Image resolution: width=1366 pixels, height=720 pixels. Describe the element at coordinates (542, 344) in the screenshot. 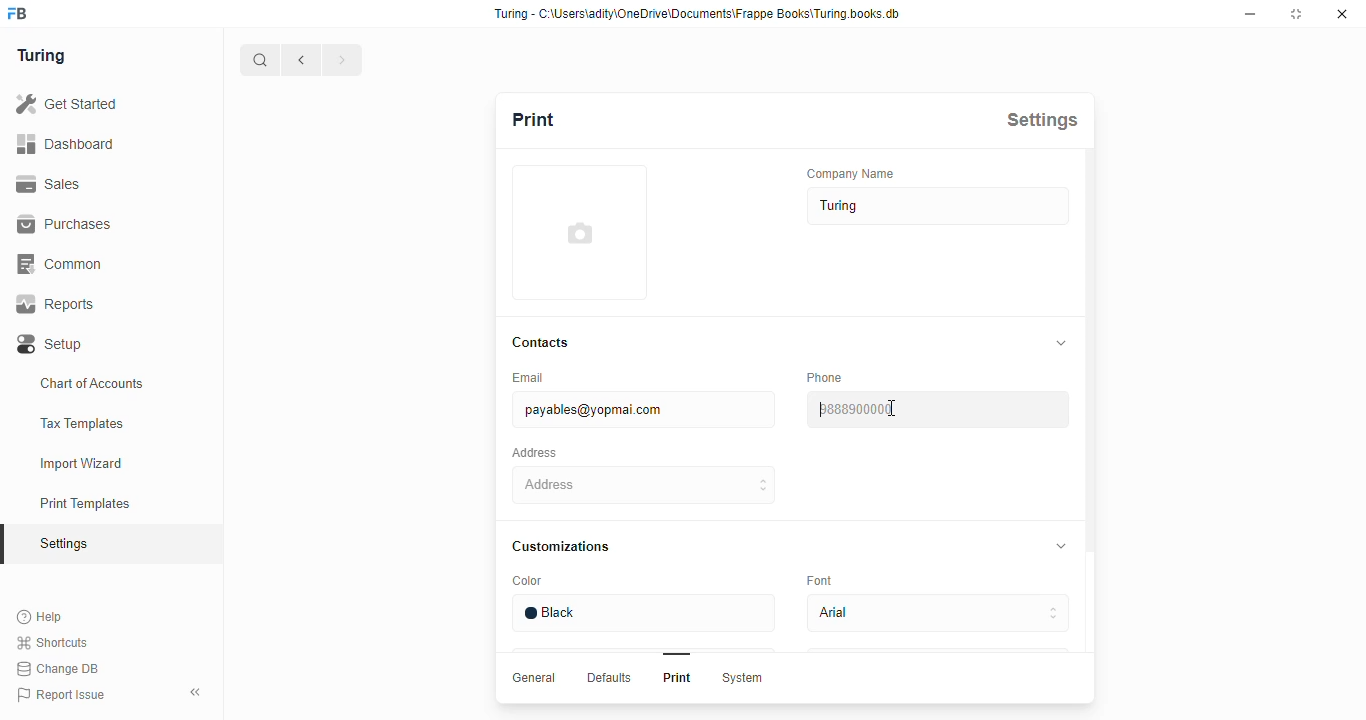

I see `Contacts.` at that location.